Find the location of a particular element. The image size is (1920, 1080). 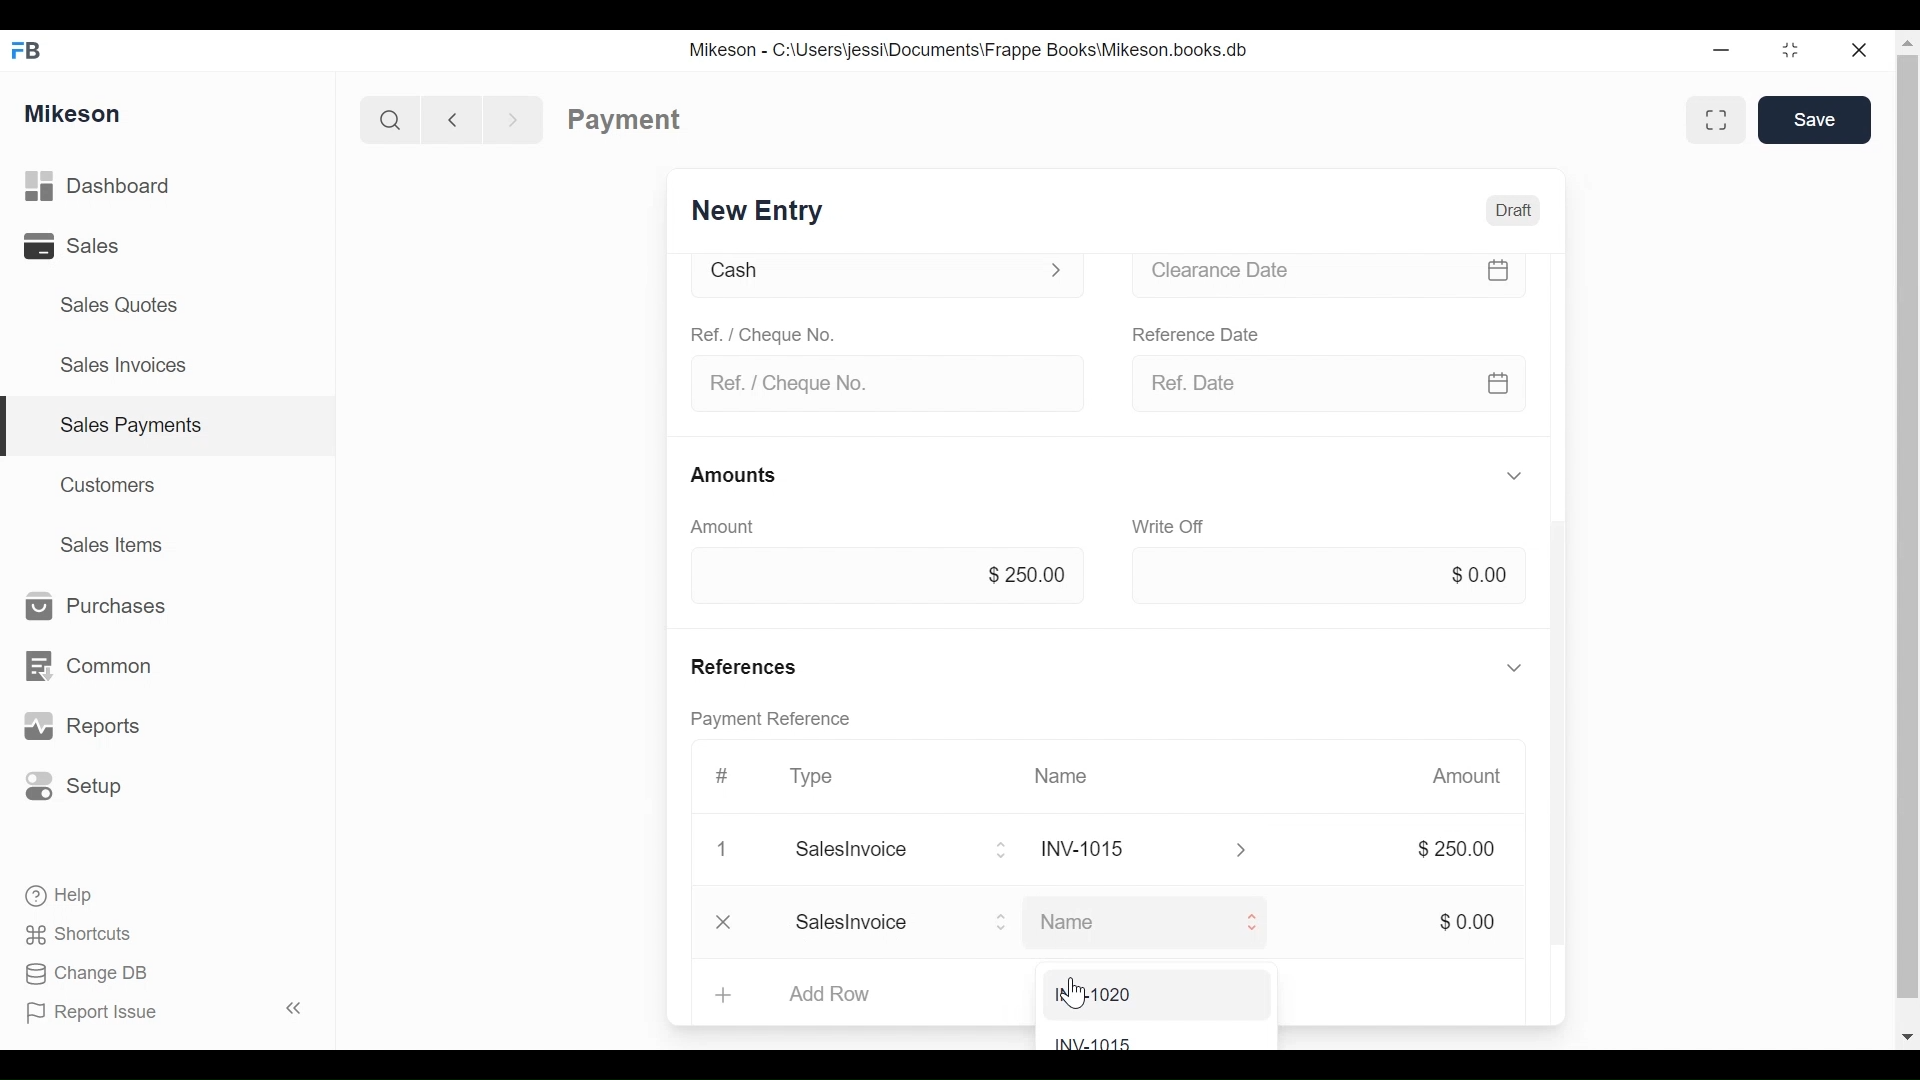

Reports is located at coordinates (86, 727).